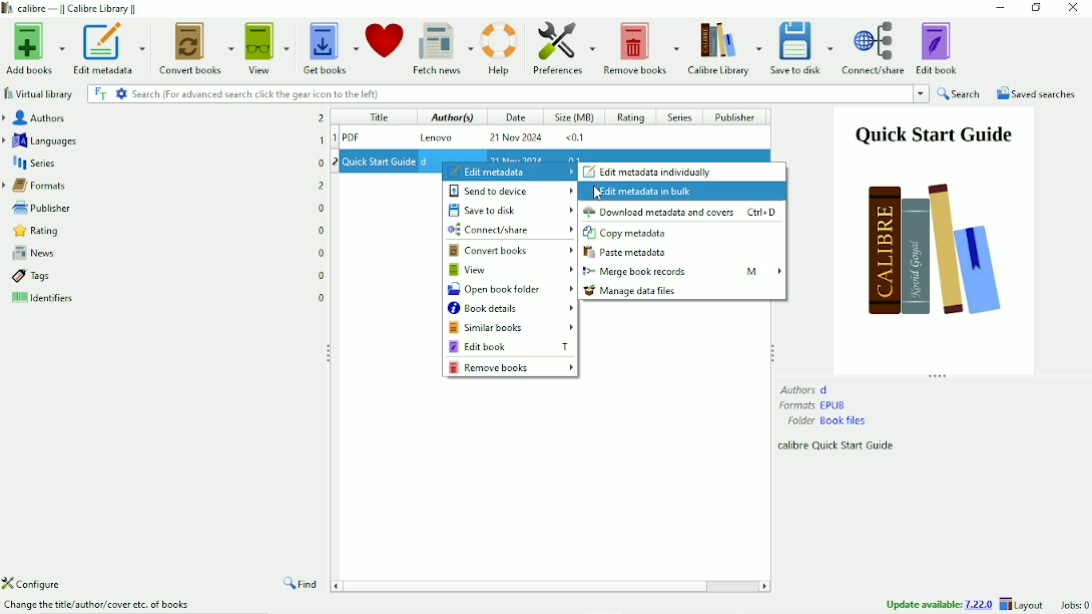 The height and width of the screenshot is (614, 1092). What do you see at coordinates (1035, 9) in the screenshot?
I see `Restore down` at bounding box center [1035, 9].